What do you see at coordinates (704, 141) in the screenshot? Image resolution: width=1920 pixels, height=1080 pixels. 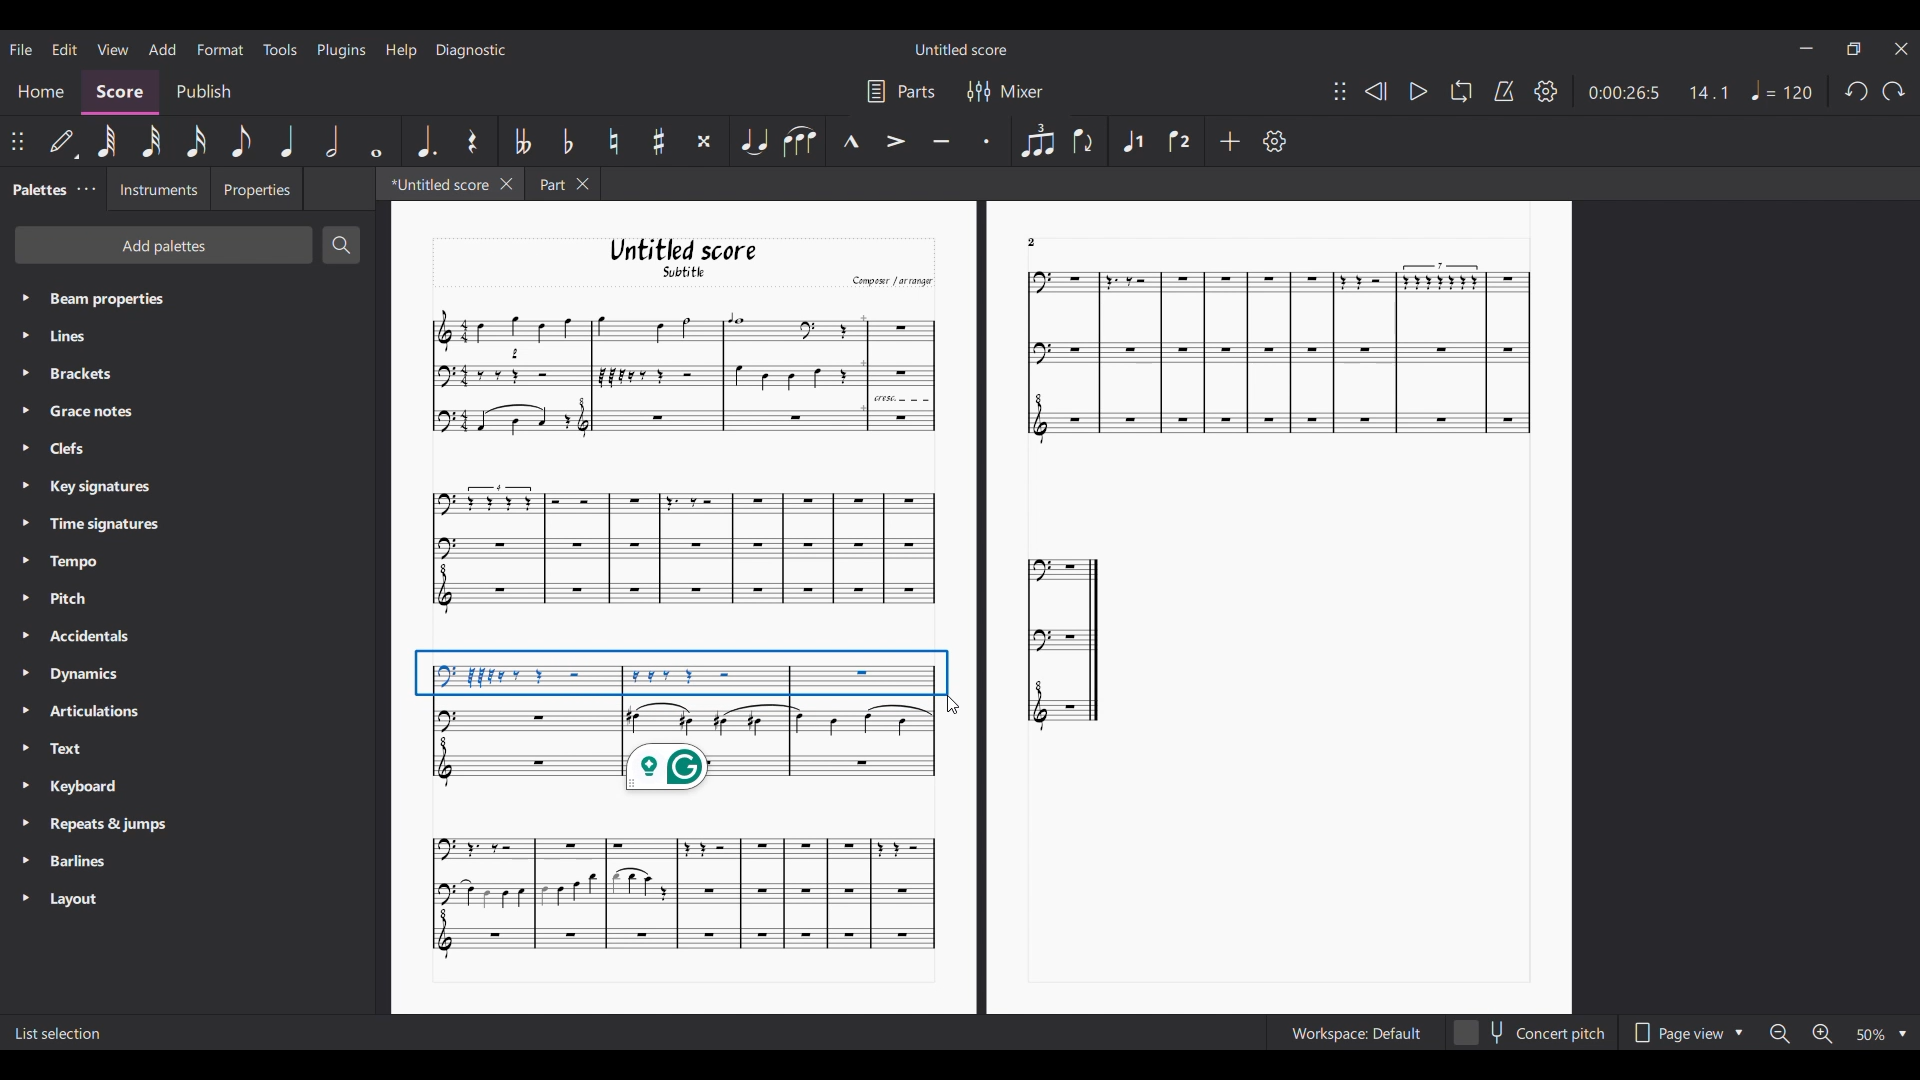 I see `Toggle double sharp` at bounding box center [704, 141].